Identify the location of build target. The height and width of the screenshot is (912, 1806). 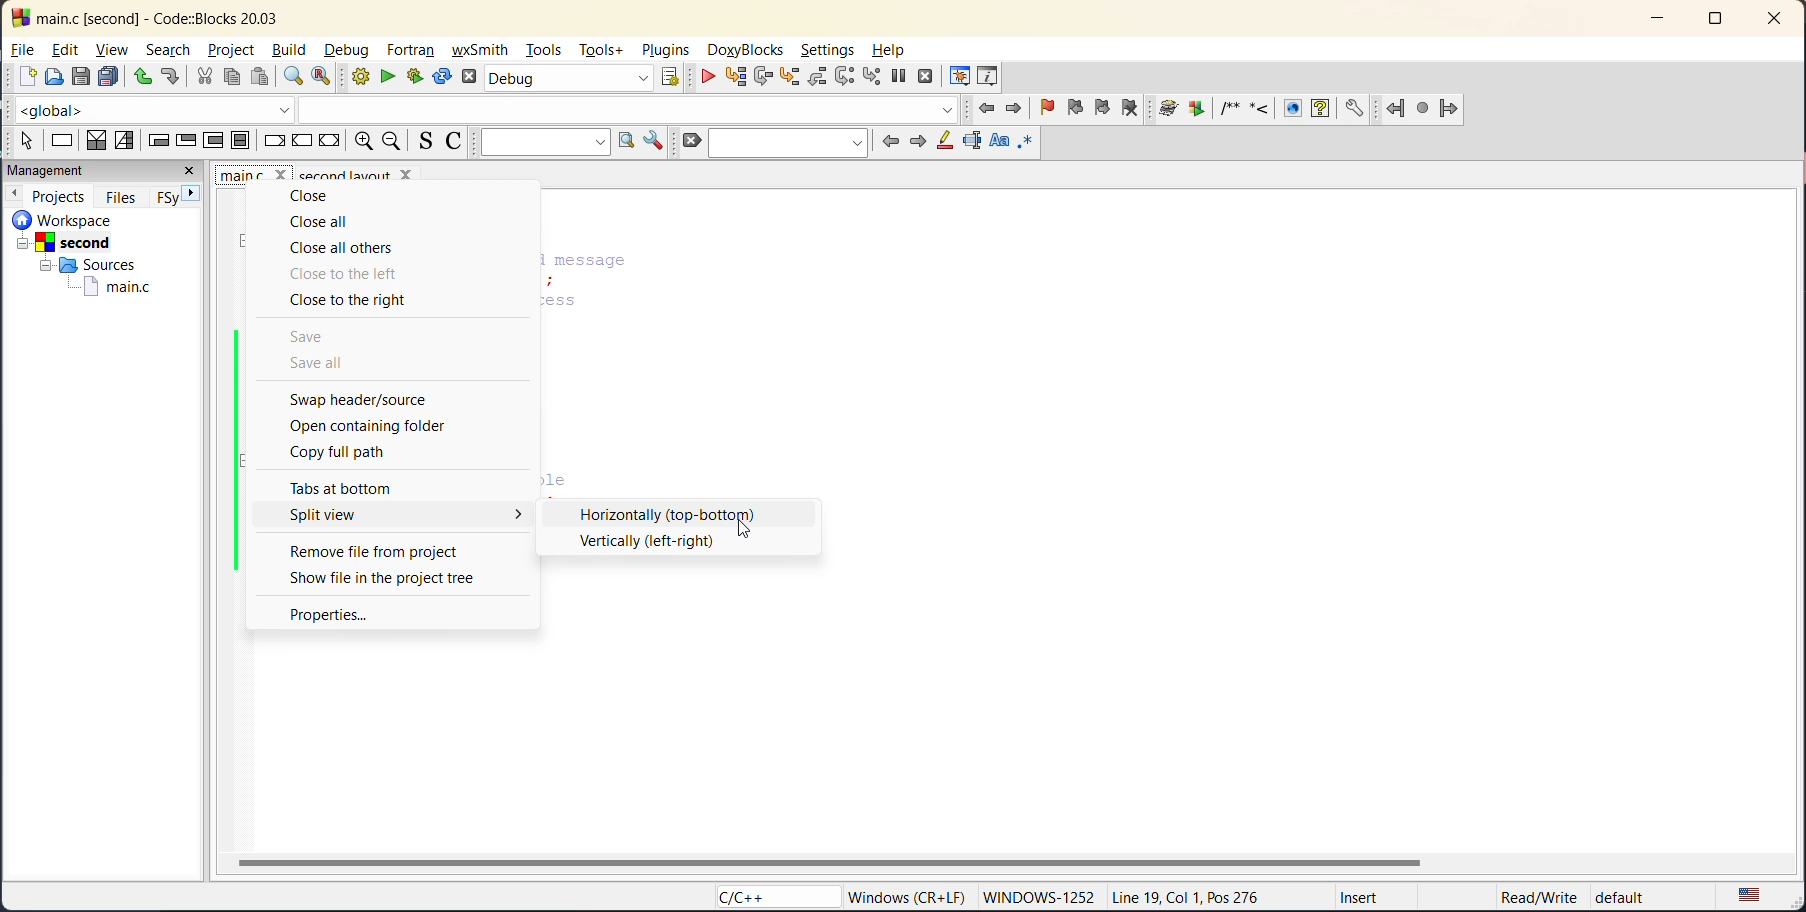
(568, 77).